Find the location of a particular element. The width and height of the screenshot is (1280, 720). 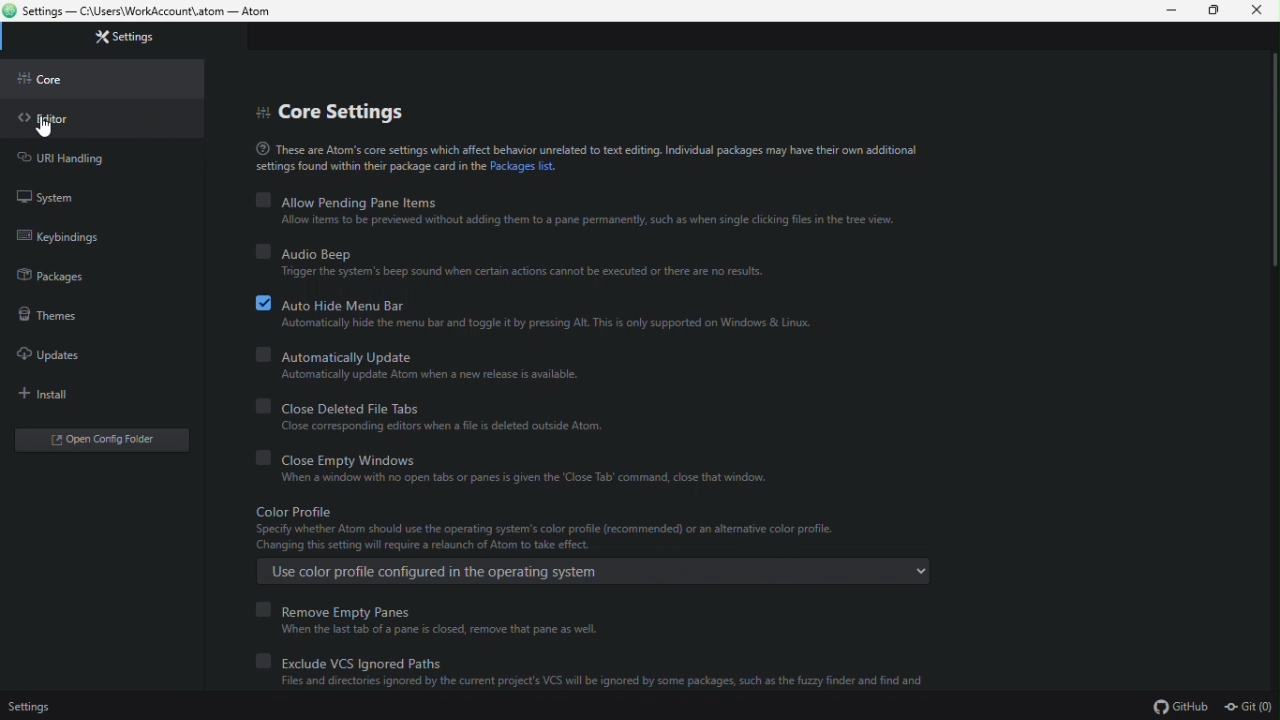

settings is located at coordinates (127, 40).